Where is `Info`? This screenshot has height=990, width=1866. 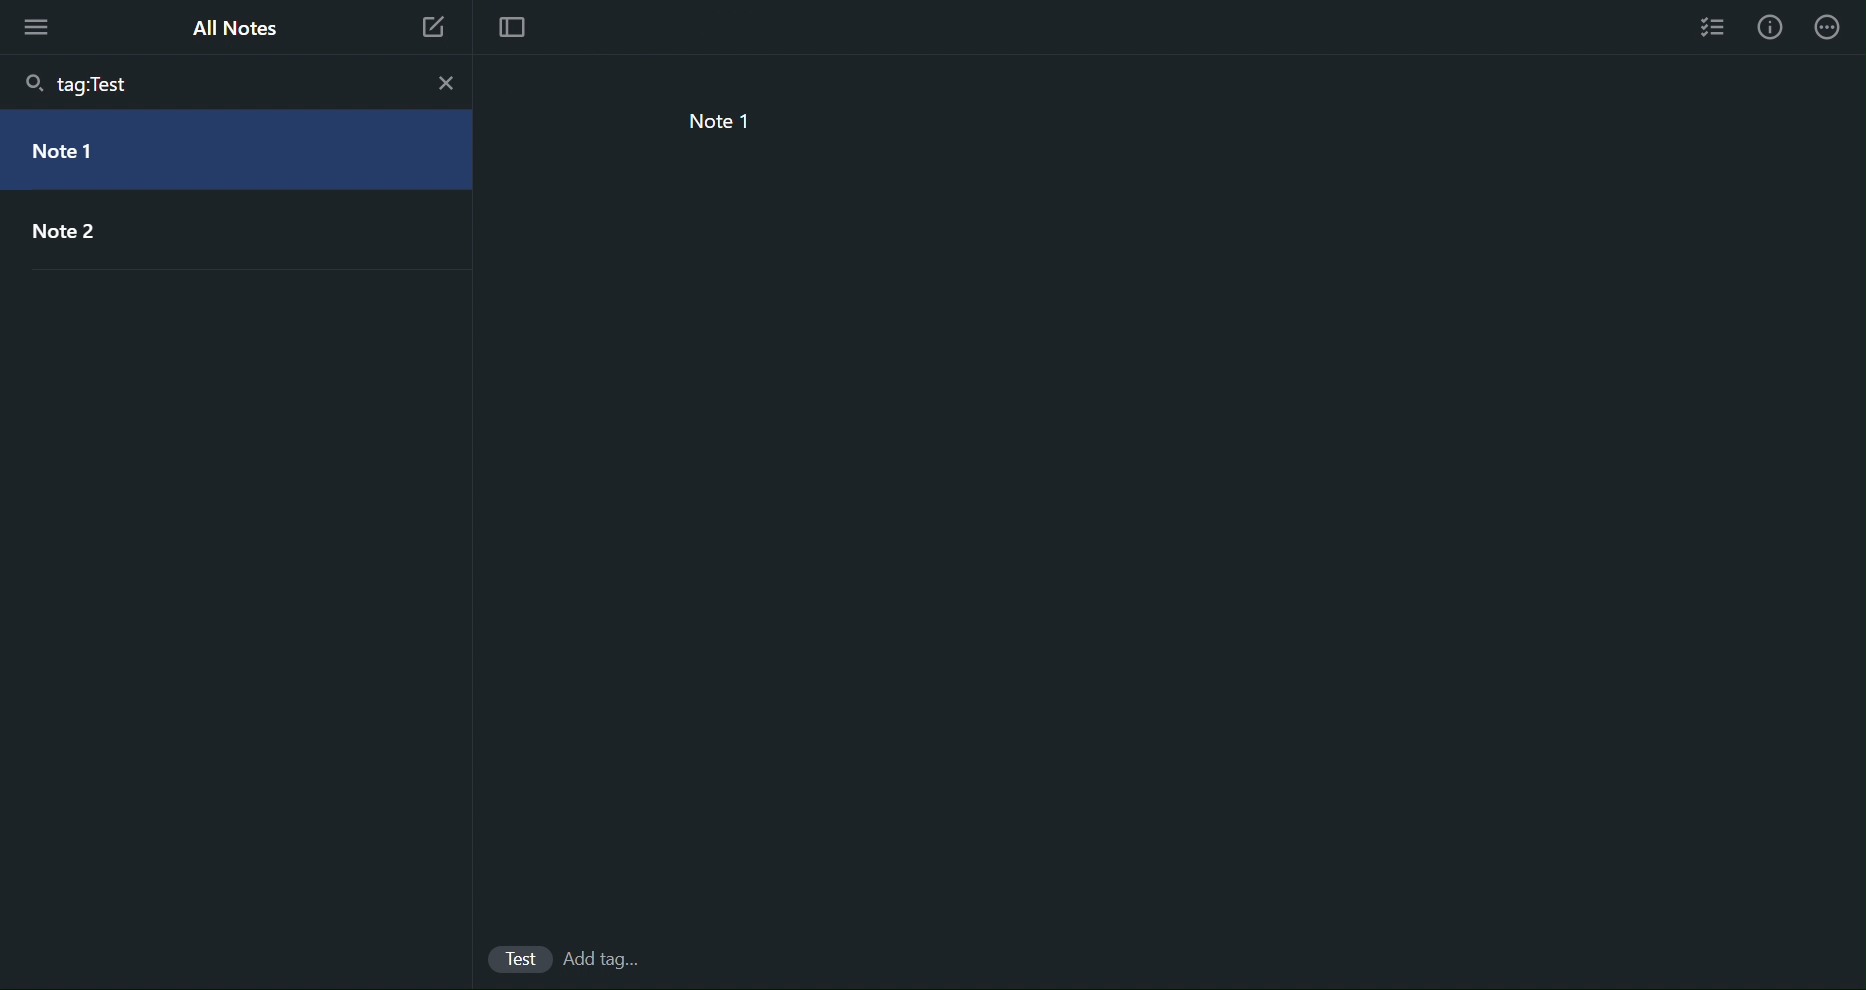
Info is located at coordinates (1770, 26).